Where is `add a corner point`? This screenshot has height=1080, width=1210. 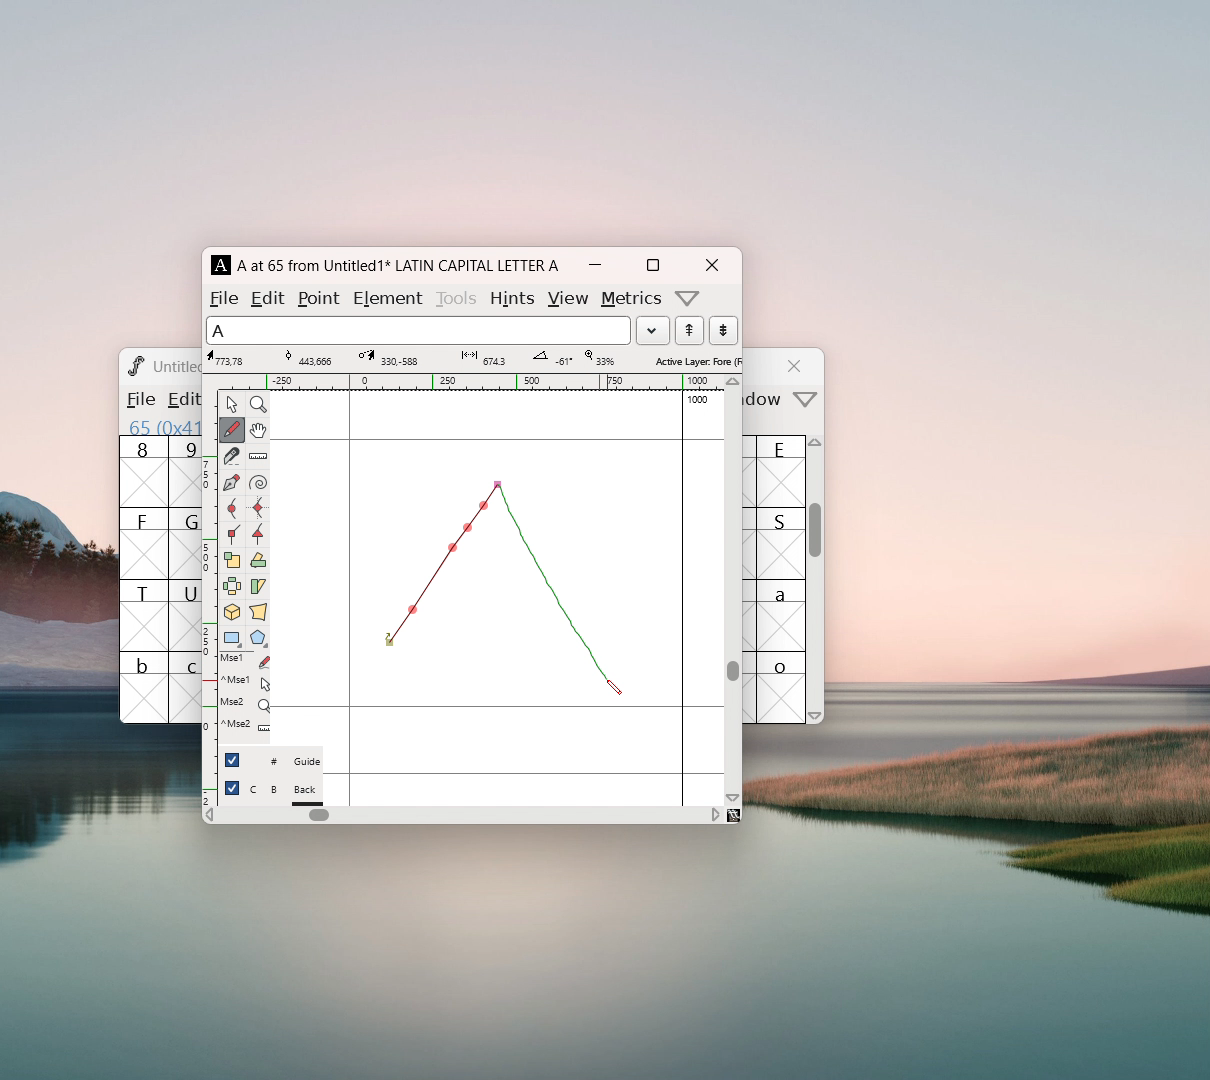
add a corner point is located at coordinates (231, 533).